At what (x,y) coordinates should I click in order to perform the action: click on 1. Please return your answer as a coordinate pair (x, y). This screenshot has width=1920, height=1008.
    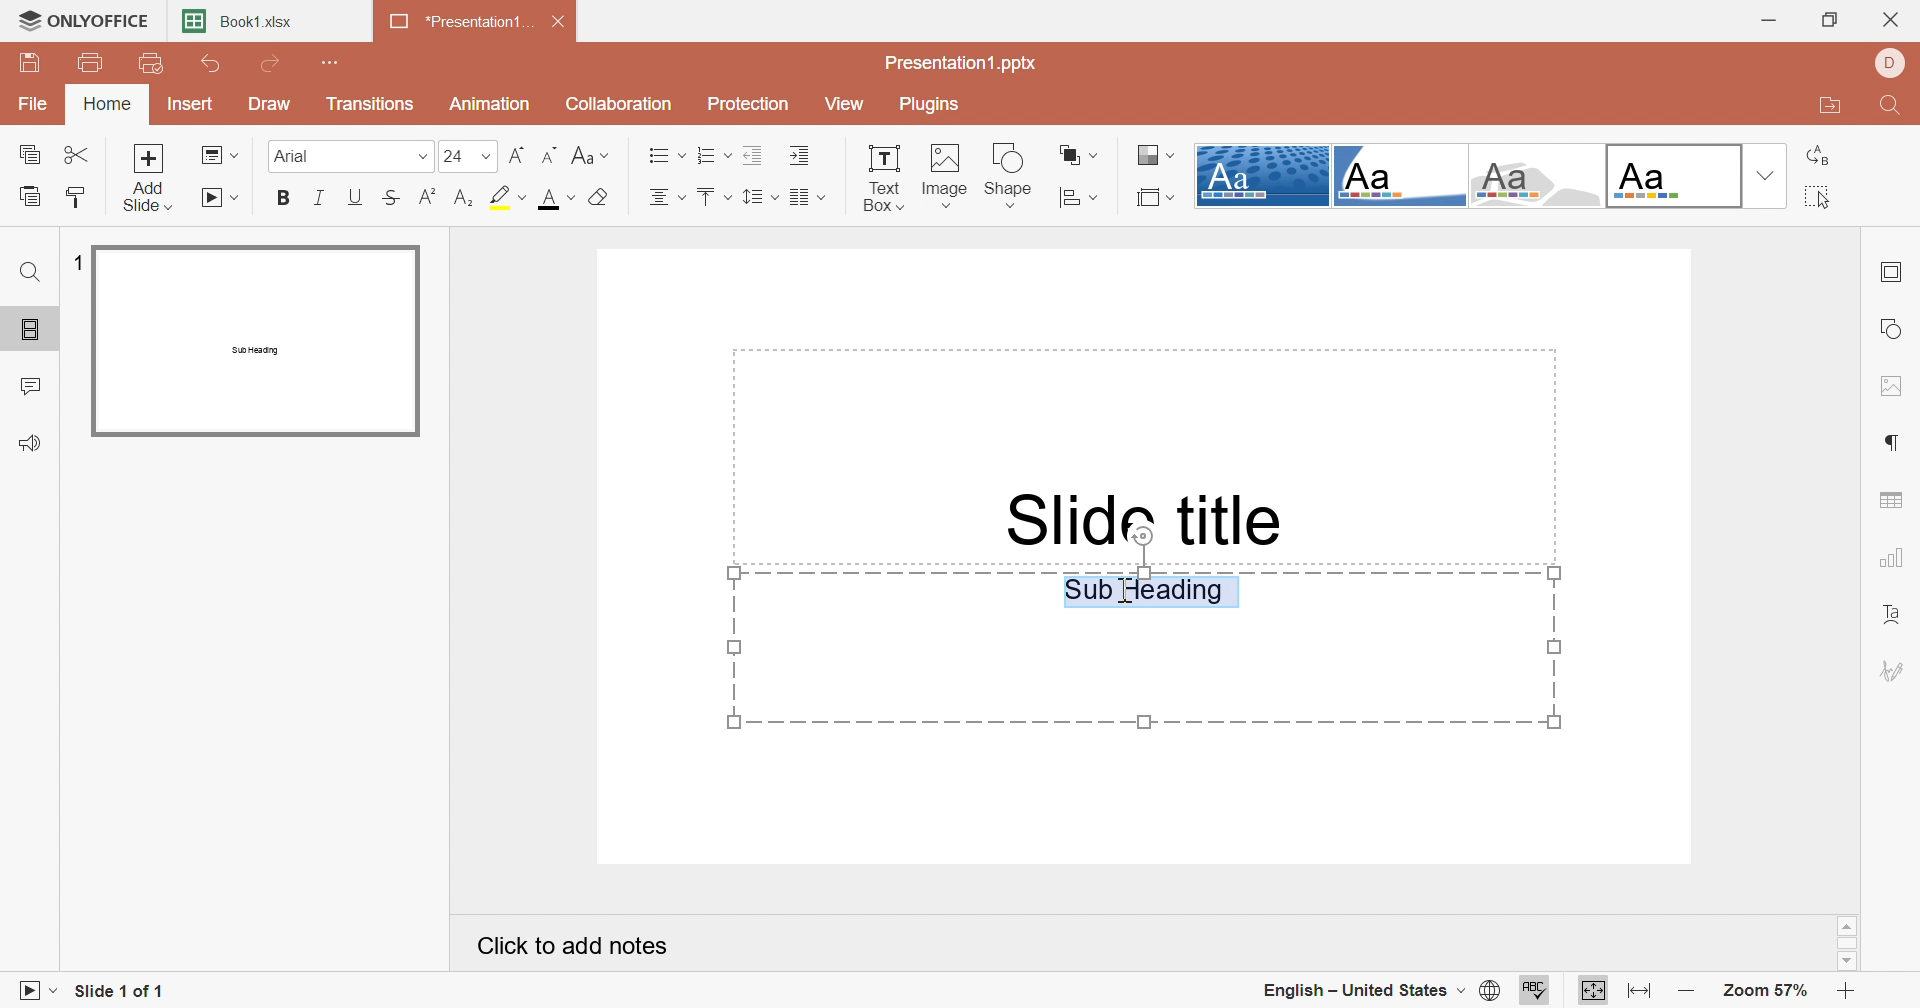
    Looking at the image, I should click on (78, 258).